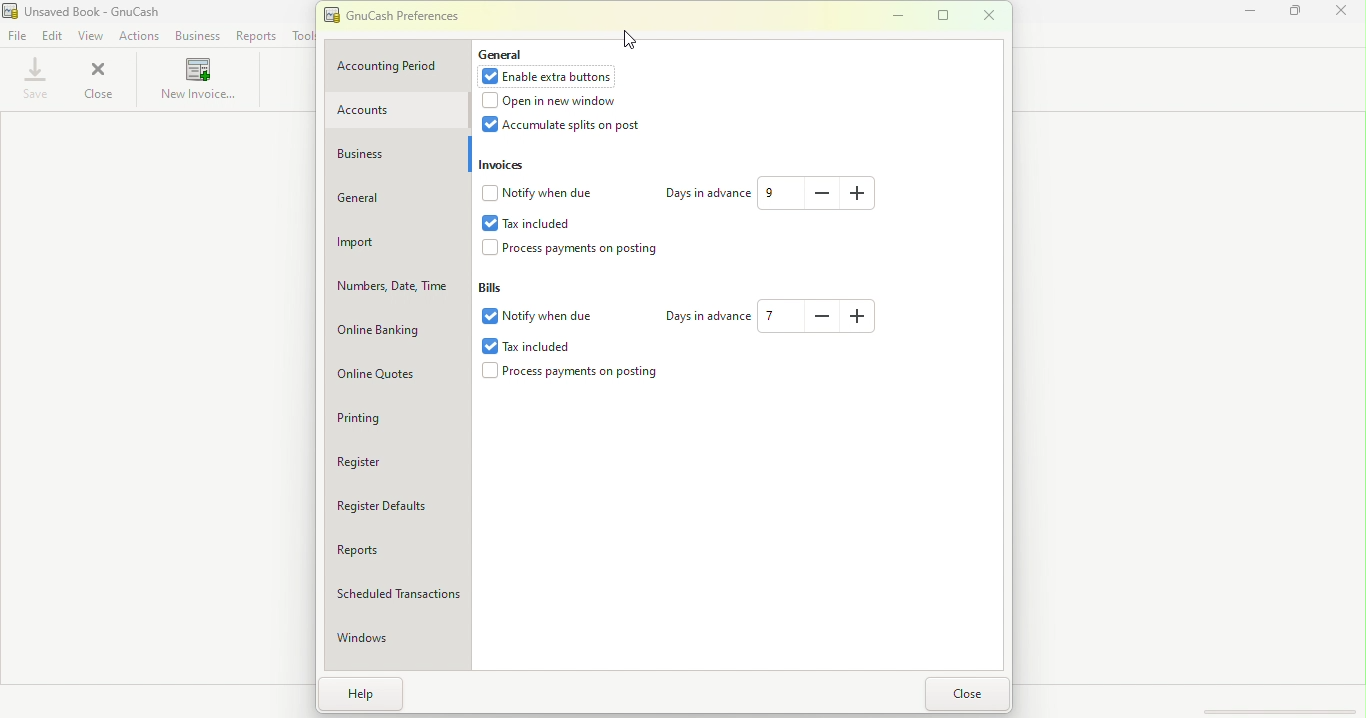 Image resolution: width=1366 pixels, height=718 pixels. What do you see at coordinates (92, 36) in the screenshot?
I see `View` at bounding box center [92, 36].